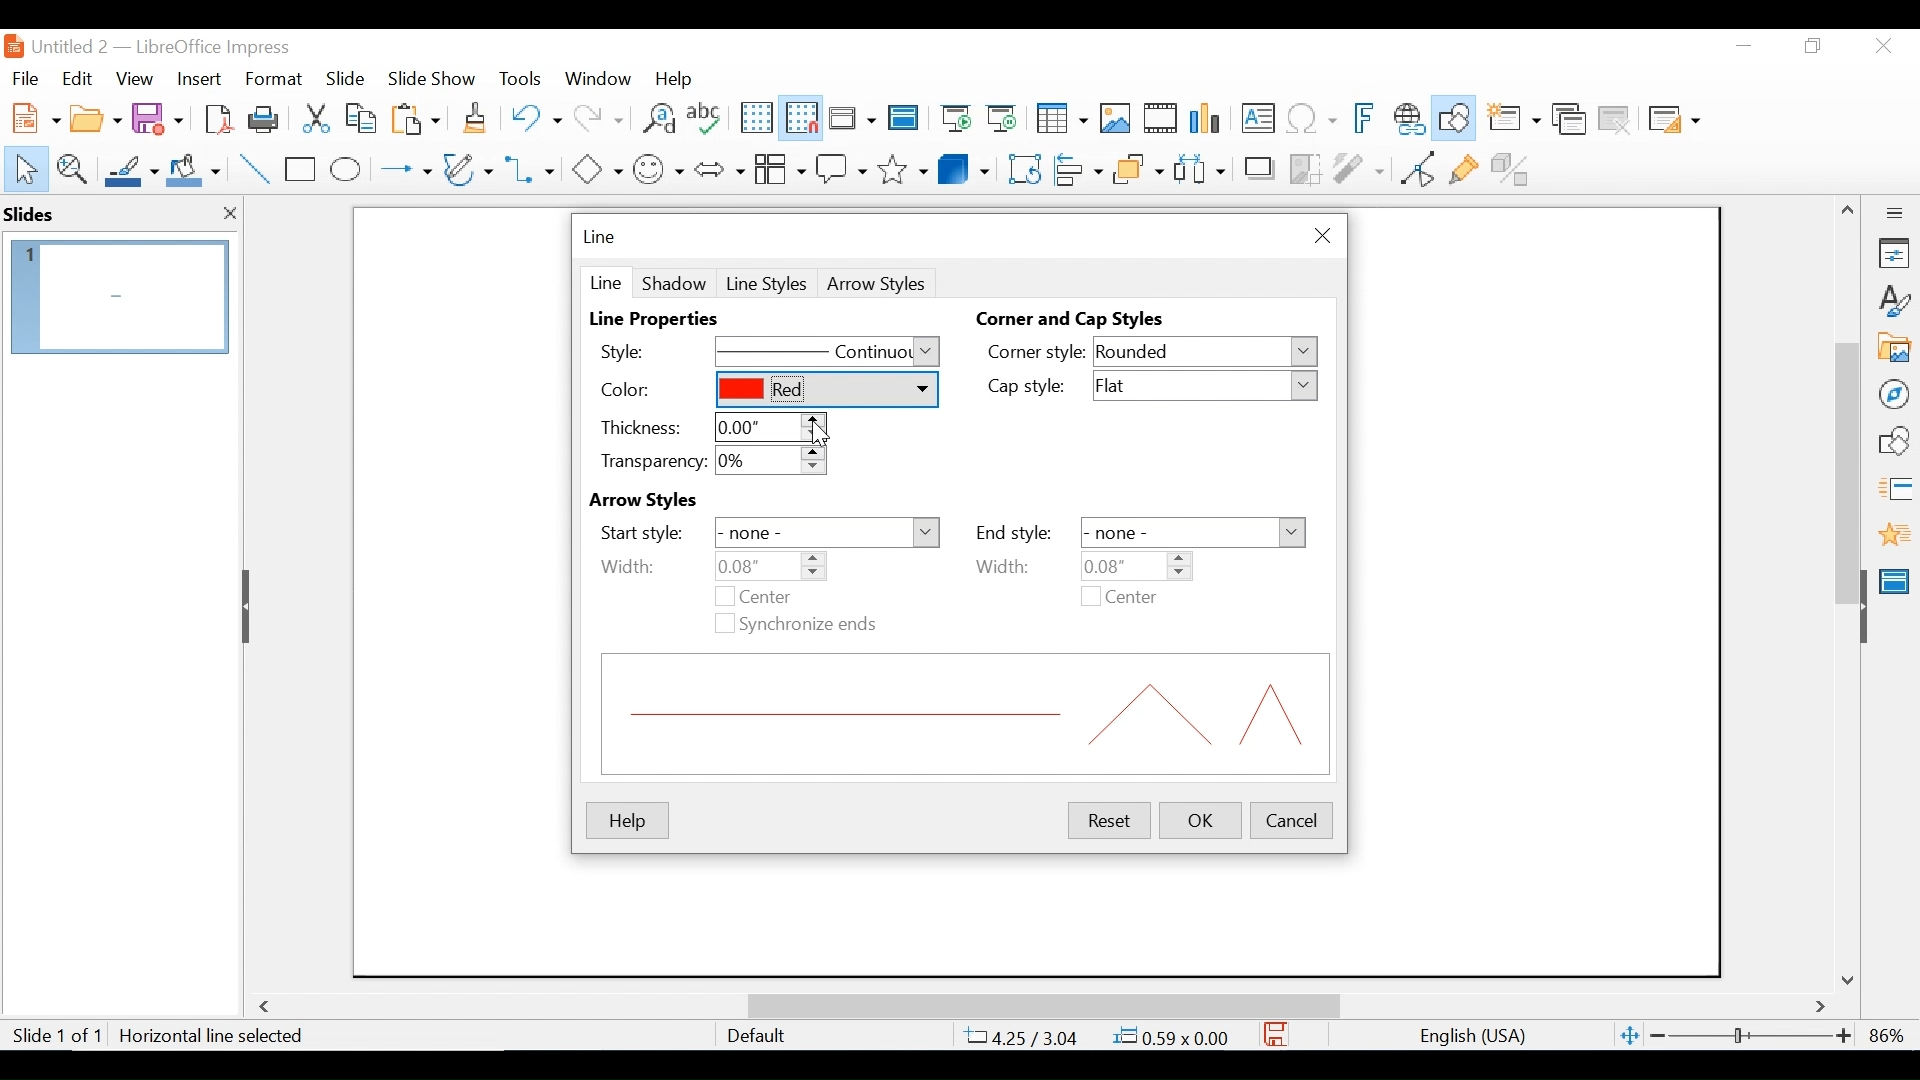  What do you see at coordinates (767, 284) in the screenshot?
I see `Line Styles` at bounding box center [767, 284].